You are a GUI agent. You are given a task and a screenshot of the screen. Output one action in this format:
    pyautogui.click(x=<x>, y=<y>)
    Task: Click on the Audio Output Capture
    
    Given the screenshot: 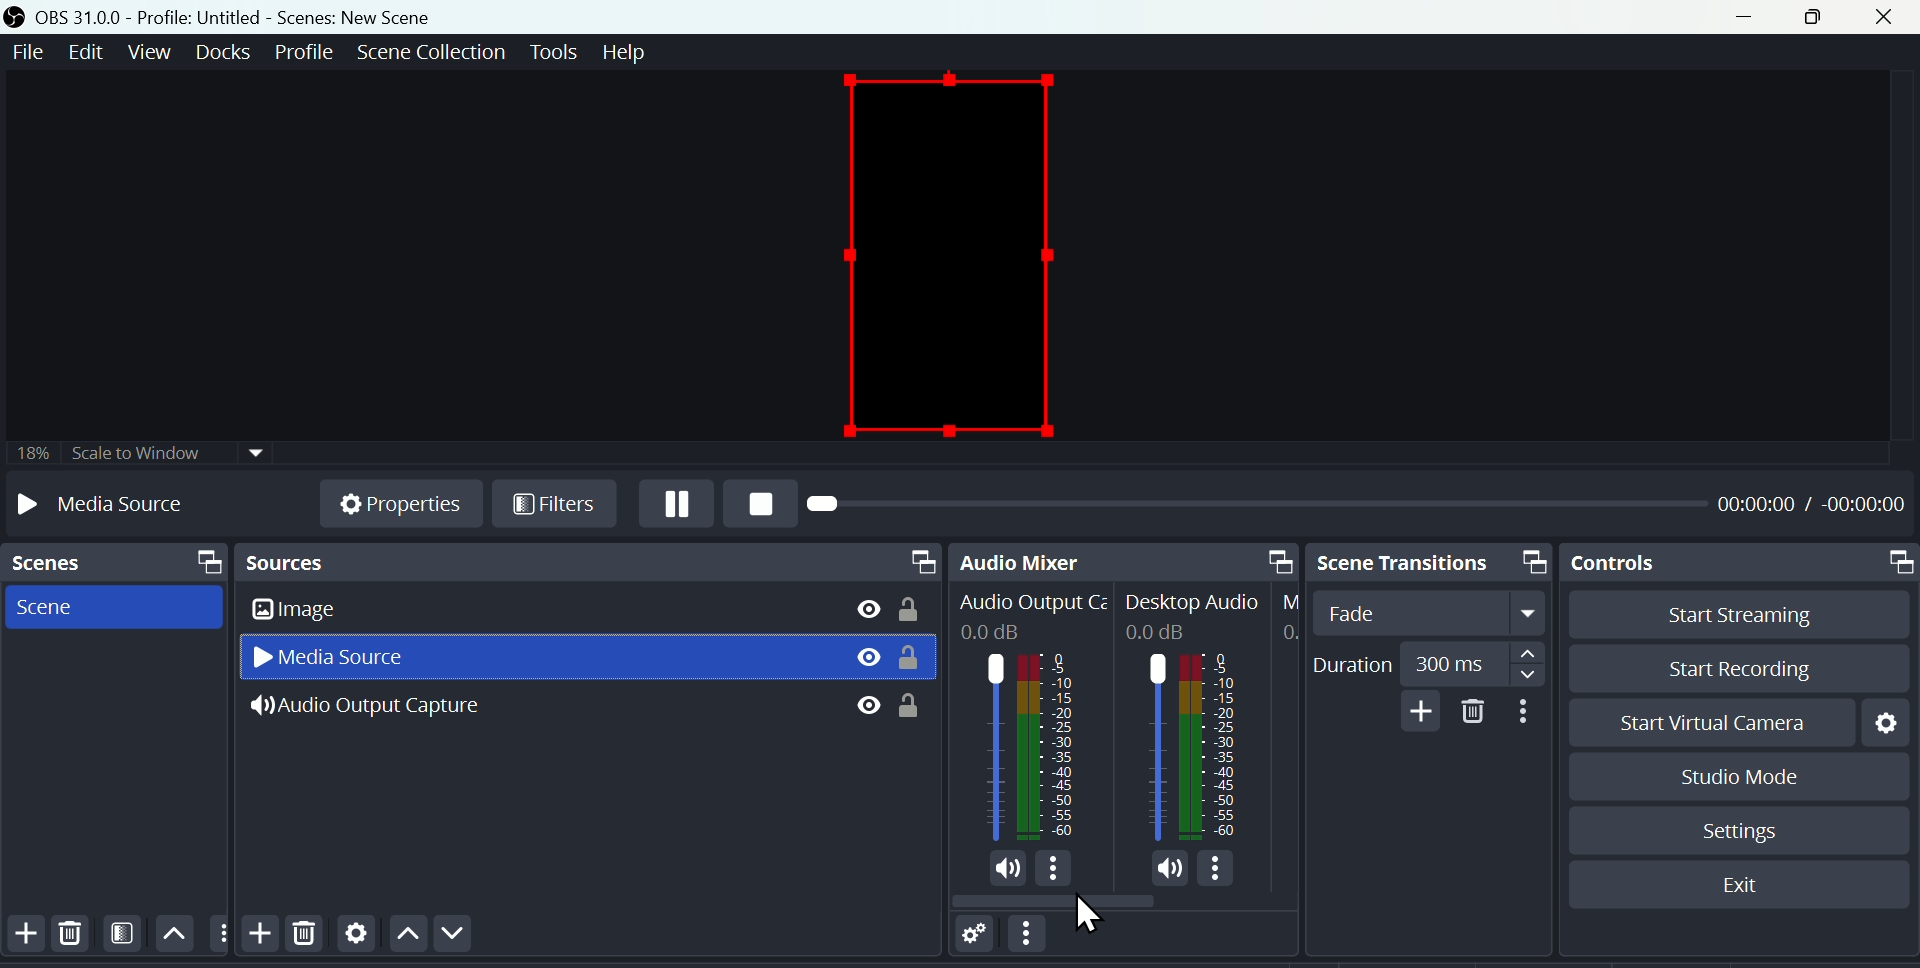 What is the action you would take?
    pyautogui.click(x=1031, y=604)
    